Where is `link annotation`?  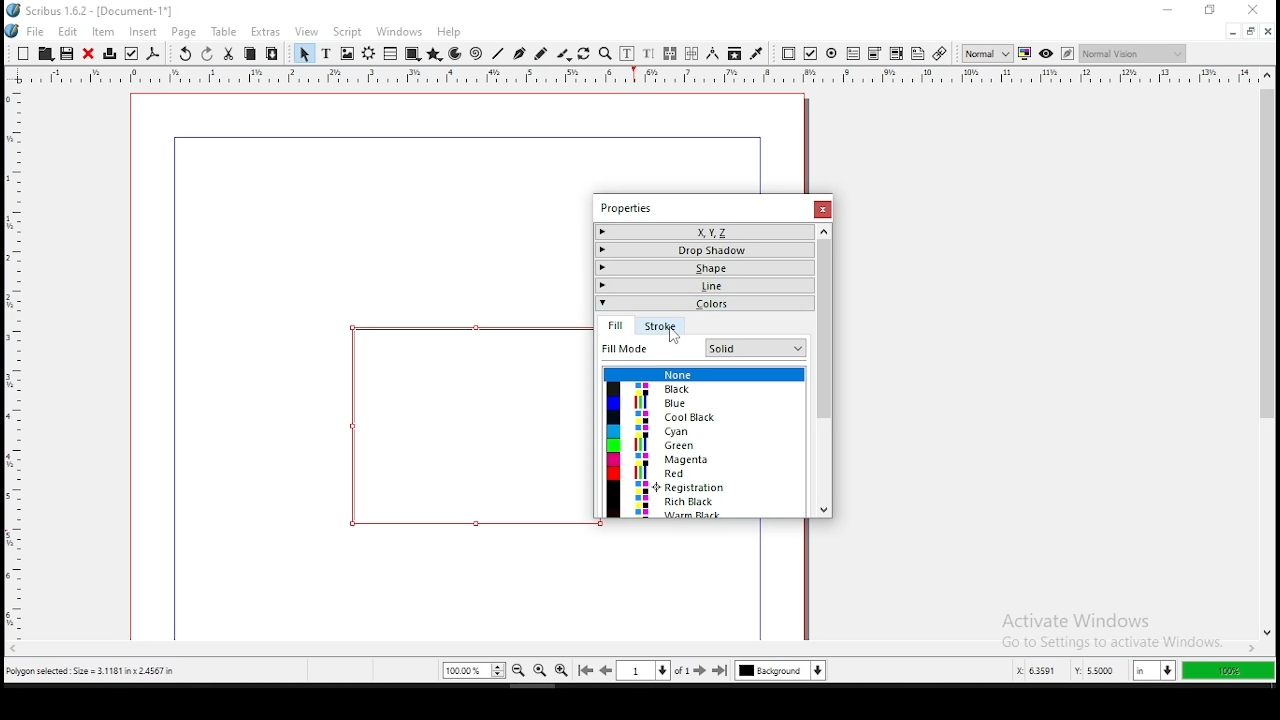 link annotation is located at coordinates (939, 53).